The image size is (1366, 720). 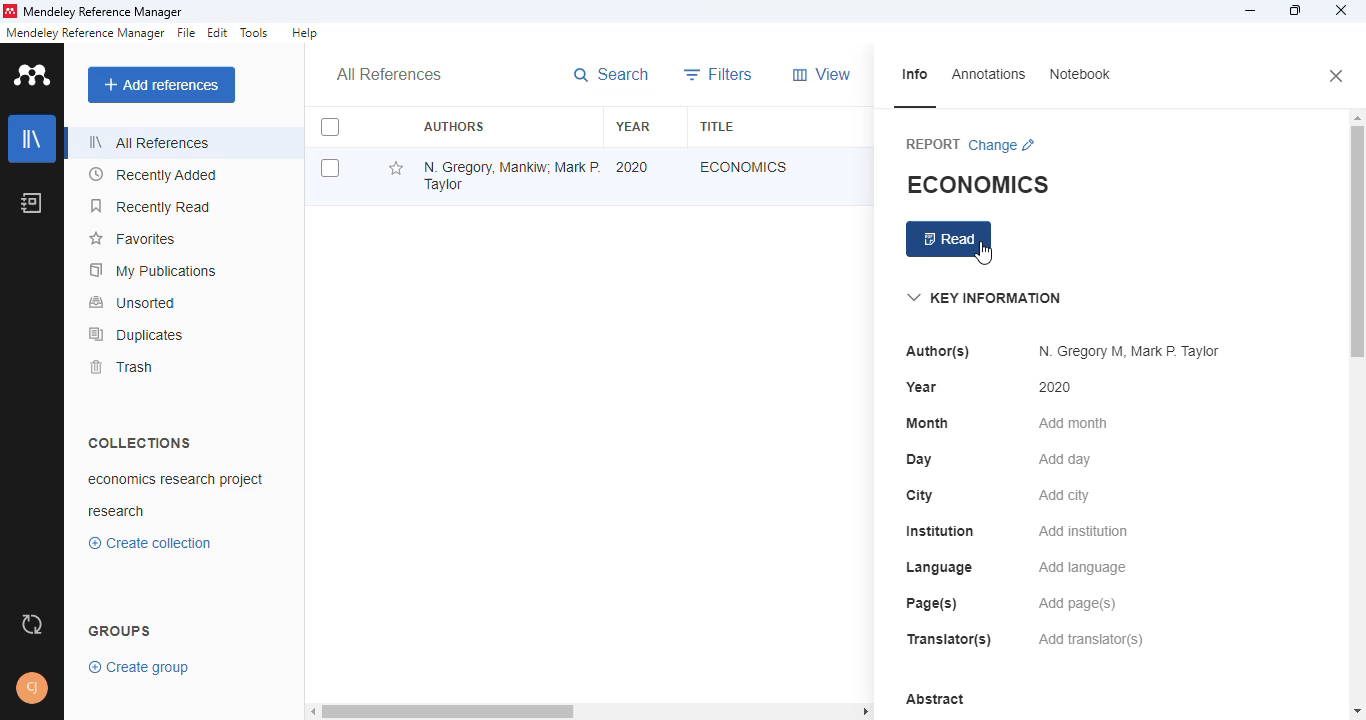 I want to click on profile, so click(x=32, y=690).